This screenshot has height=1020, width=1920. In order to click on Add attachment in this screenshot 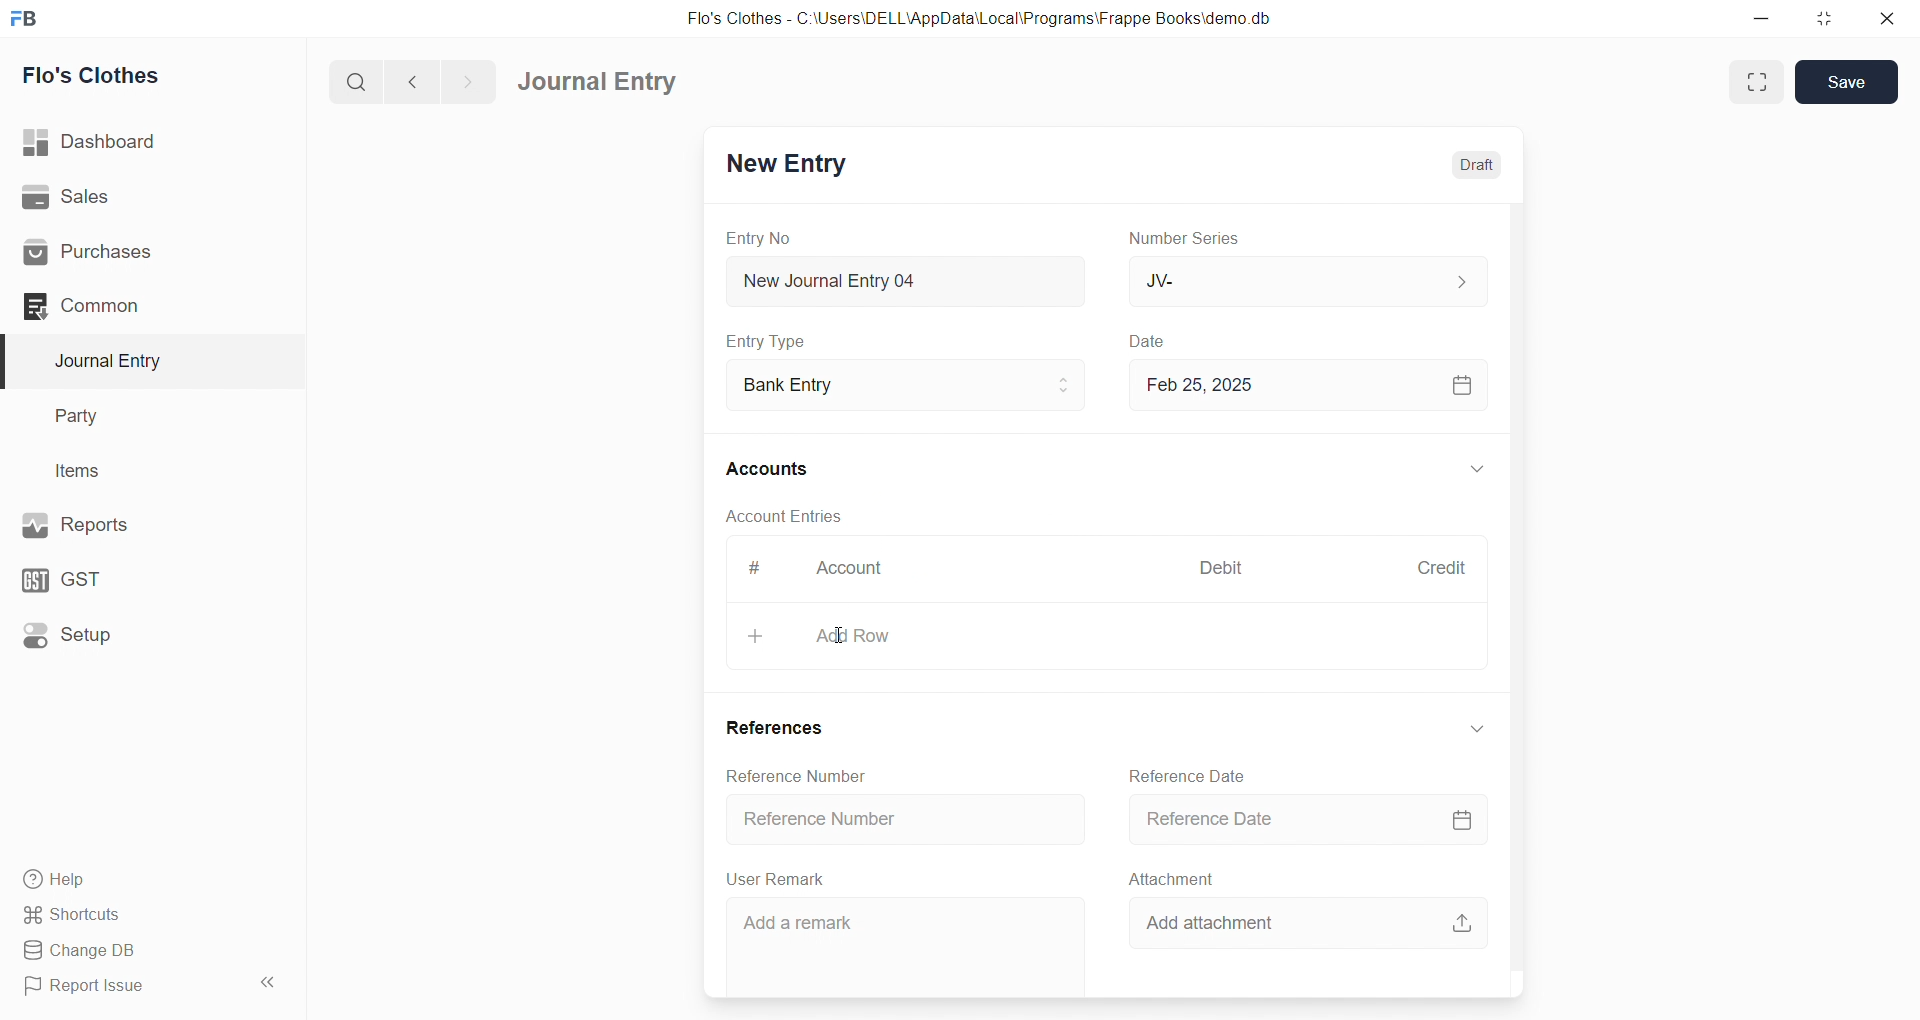, I will do `click(1315, 919)`.